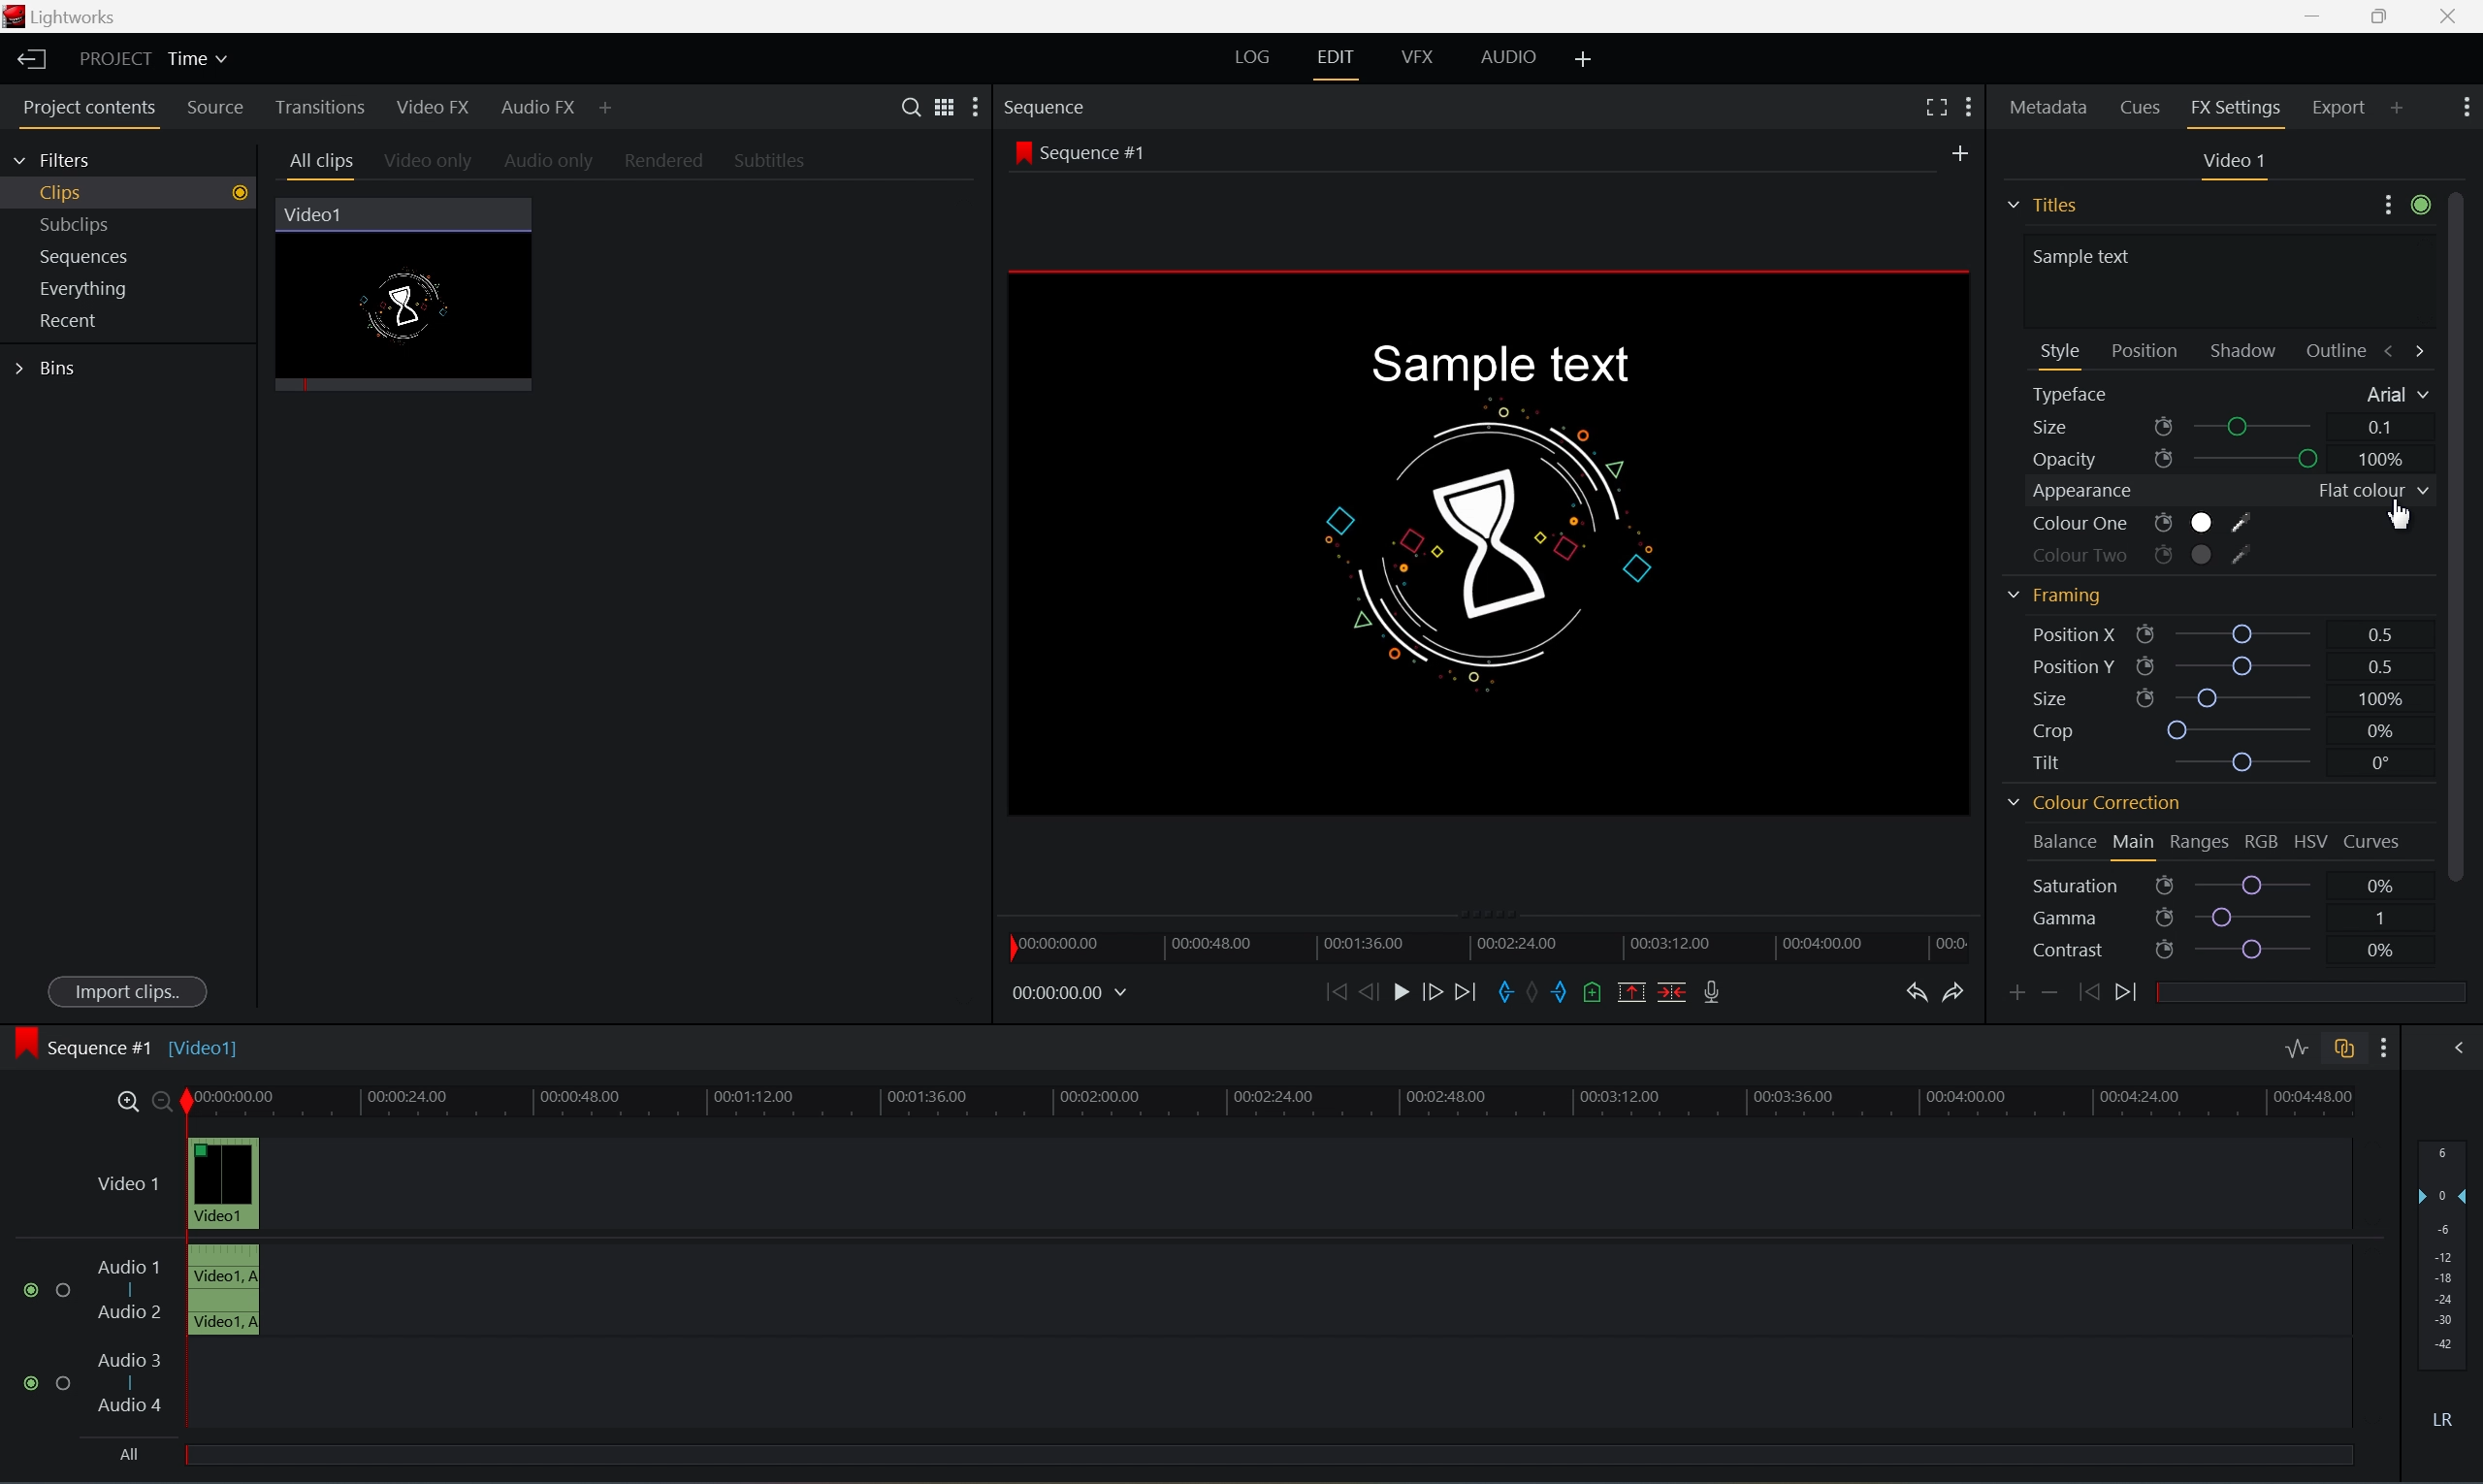  I want to click on checkbox, so click(67, 1291).